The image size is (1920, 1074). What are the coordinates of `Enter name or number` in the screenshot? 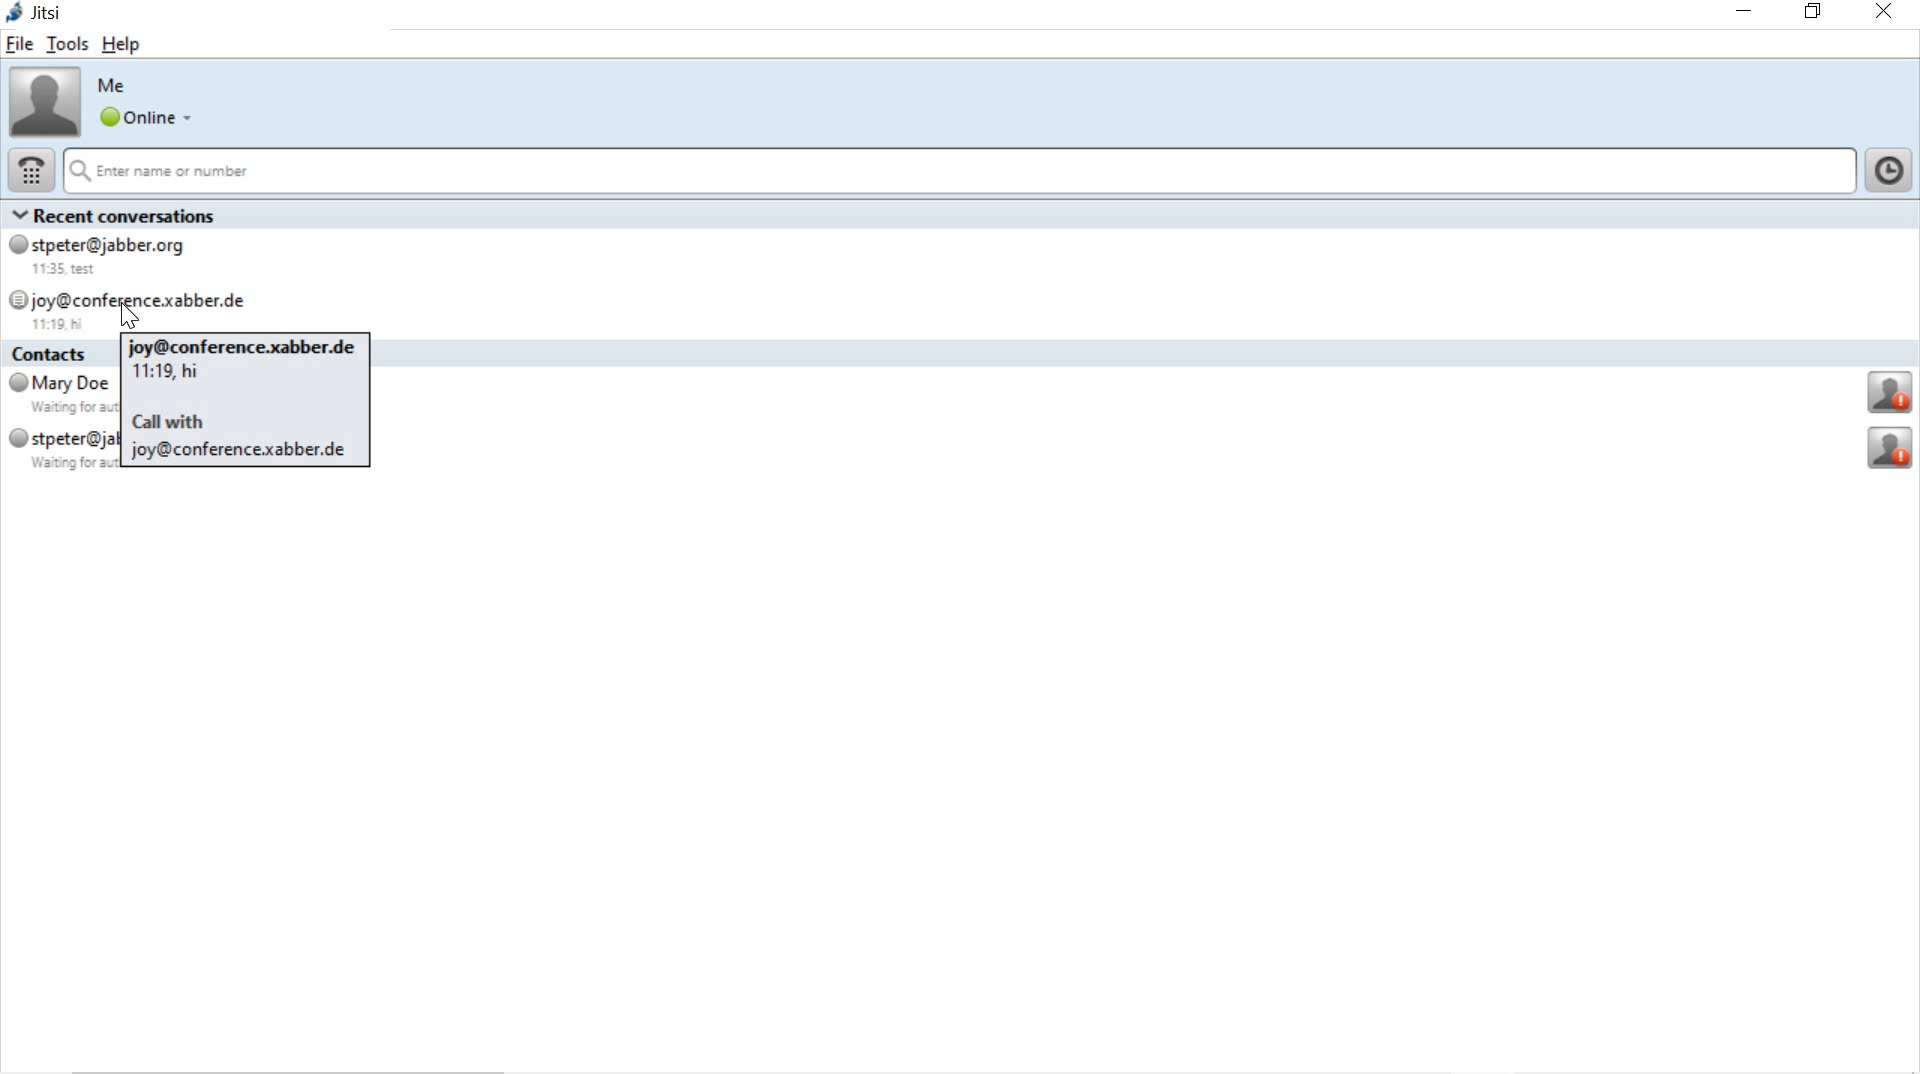 It's located at (958, 172).